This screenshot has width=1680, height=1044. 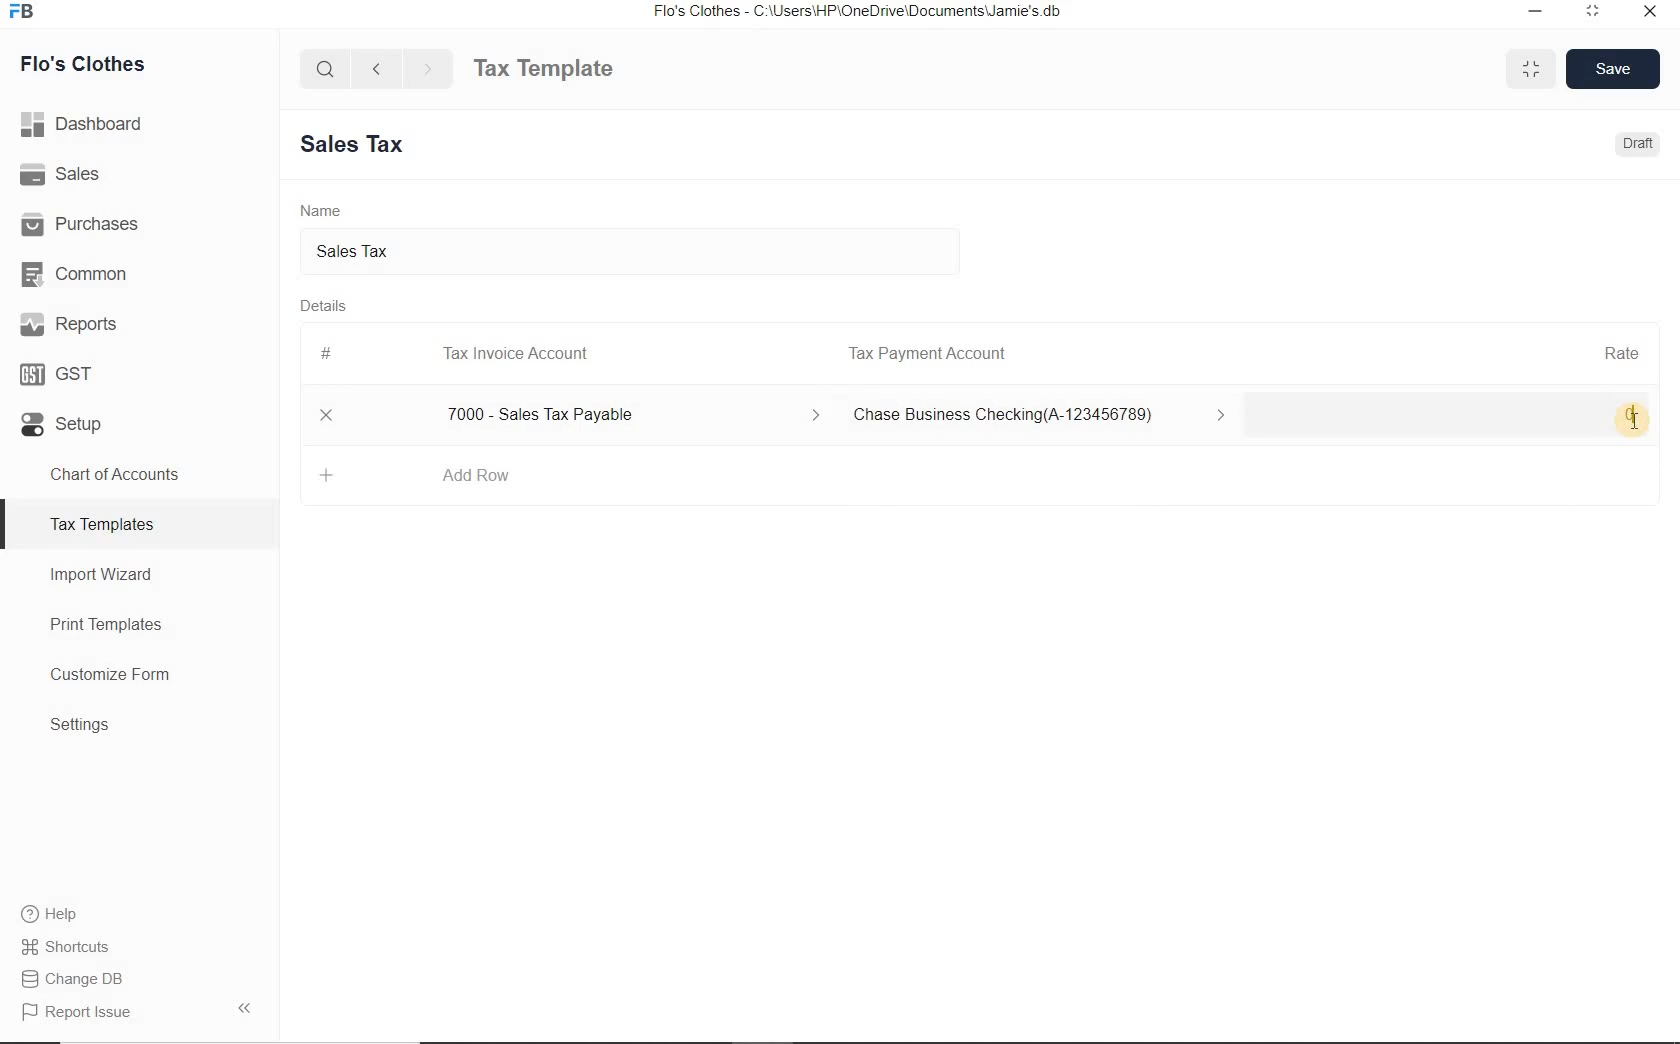 What do you see at coordinates (324, 305) in the screenshot?
I see `Details` at bounding box center [324, 305].